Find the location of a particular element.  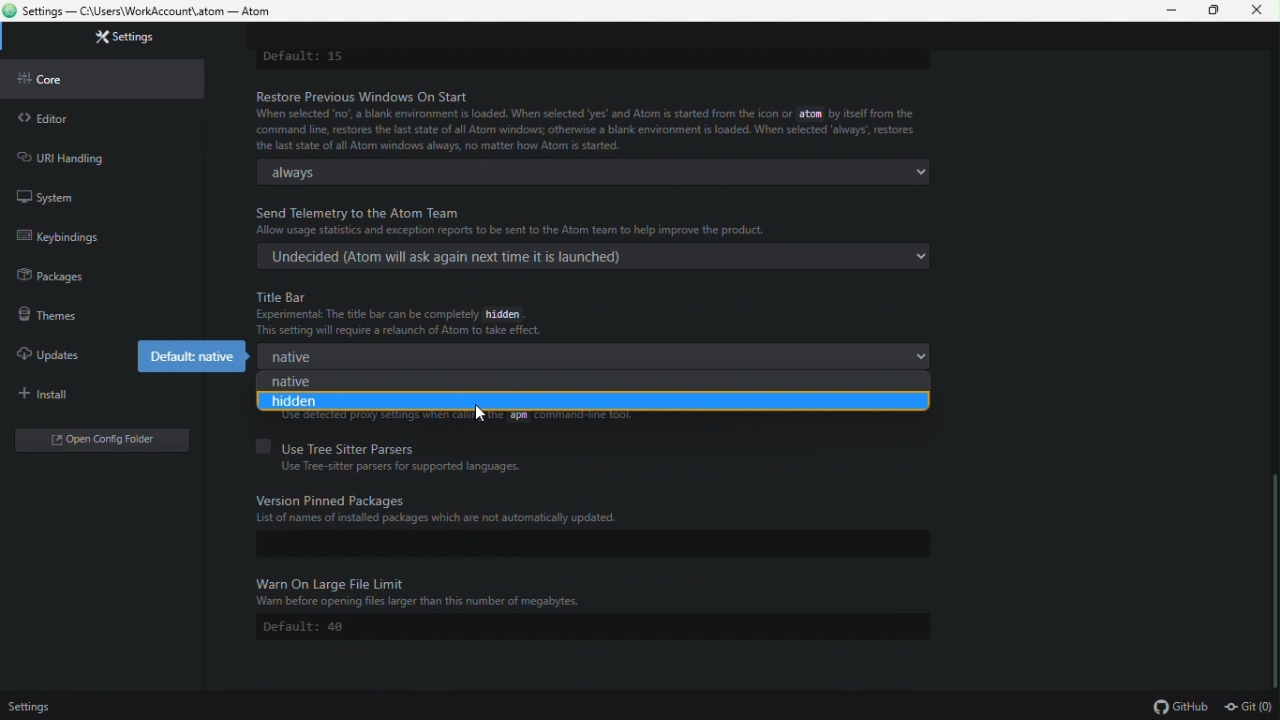

Use Tree-sitter parsers for supported languages. is located at coordinates (400, 466).